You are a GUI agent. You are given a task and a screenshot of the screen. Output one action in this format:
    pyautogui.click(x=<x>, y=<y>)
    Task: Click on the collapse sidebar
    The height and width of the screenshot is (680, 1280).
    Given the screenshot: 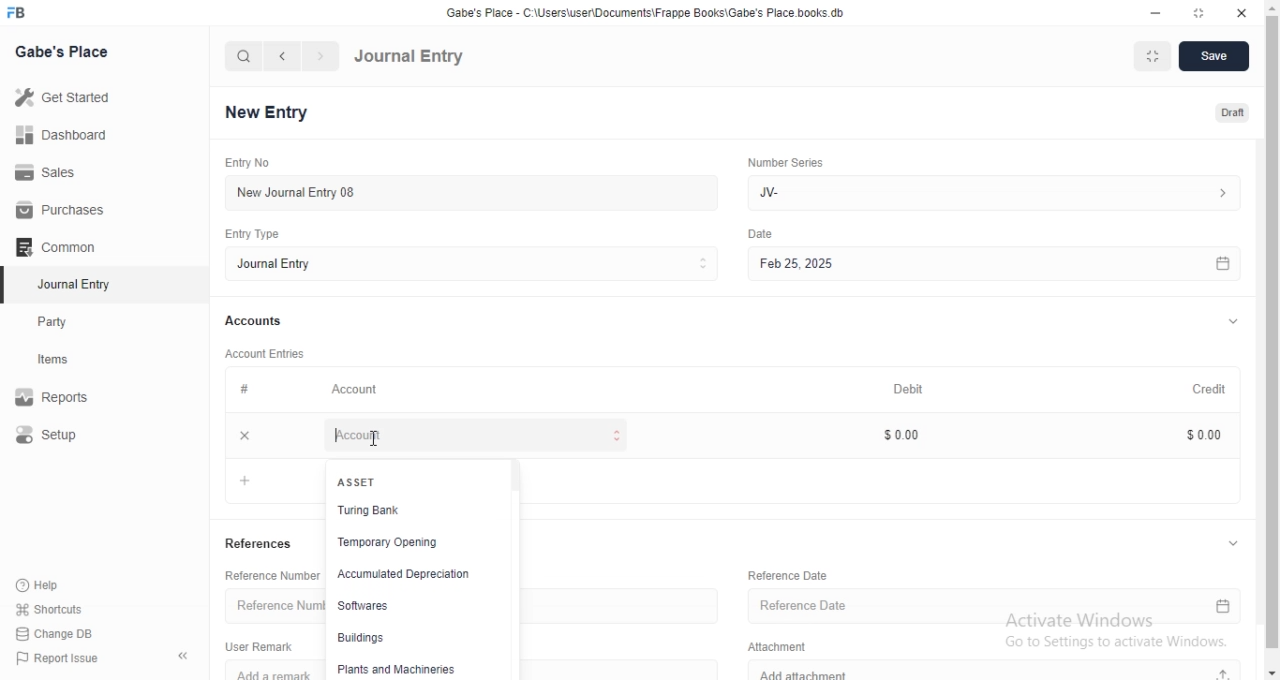 What is the action you would take?
    pyautogui.click(x=183, y=657)
    